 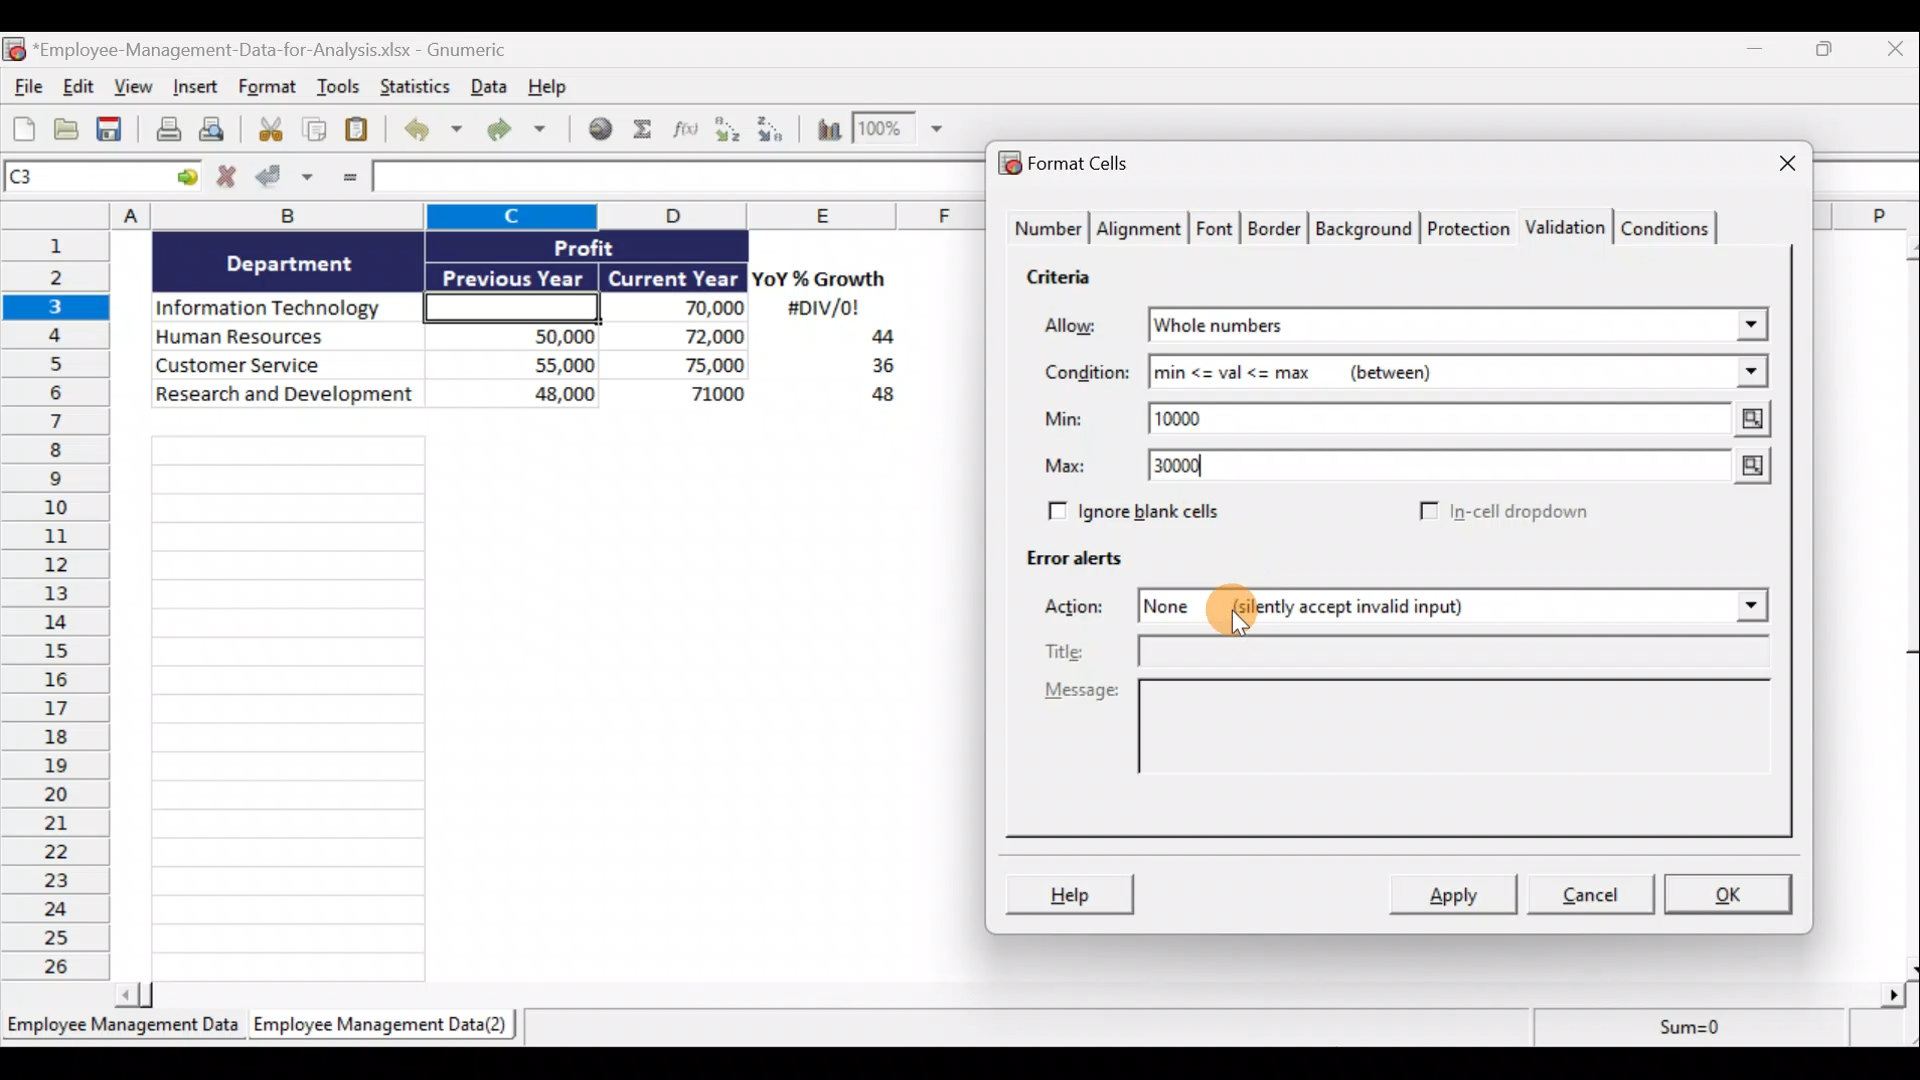 What do you see at coordinates (872, 398) in the screenshot?
I see `48` at bounding box center [872, 398].